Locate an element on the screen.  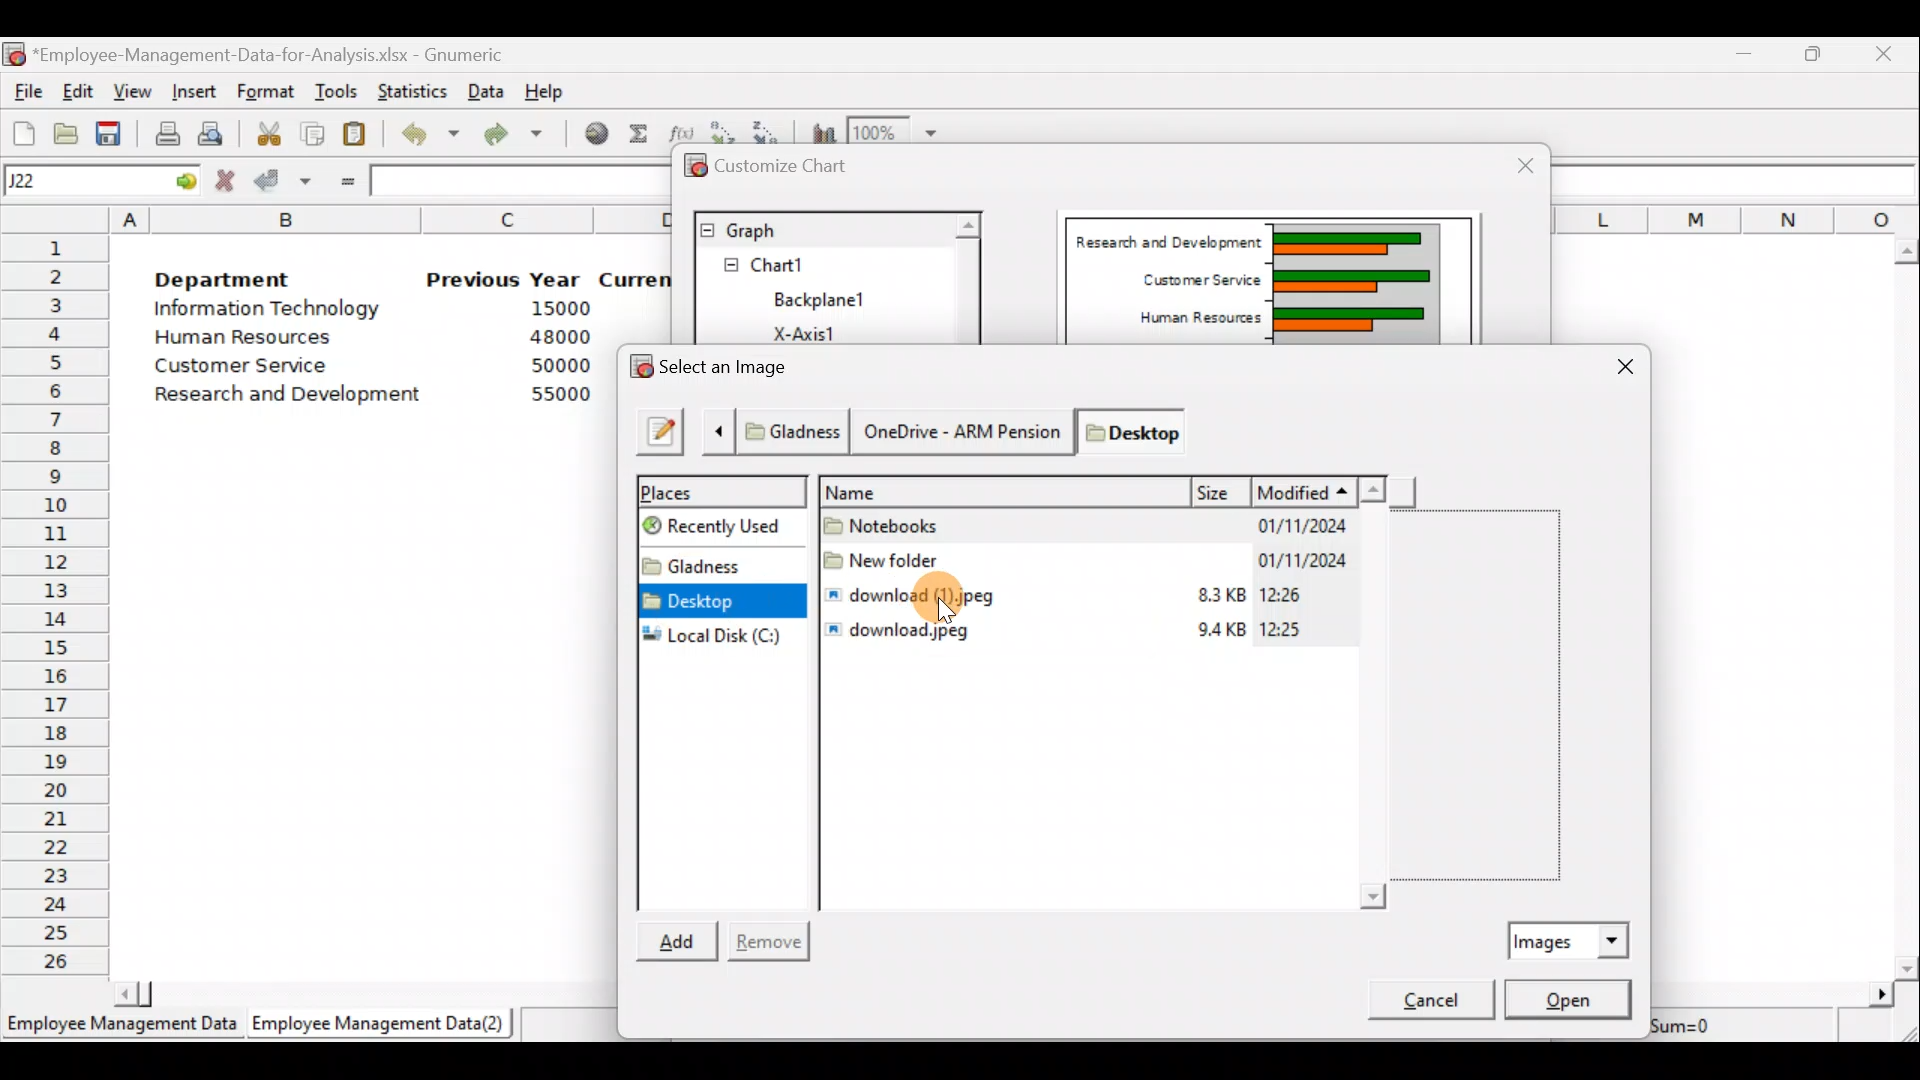
Local disk is located at coordinates (722, 636).